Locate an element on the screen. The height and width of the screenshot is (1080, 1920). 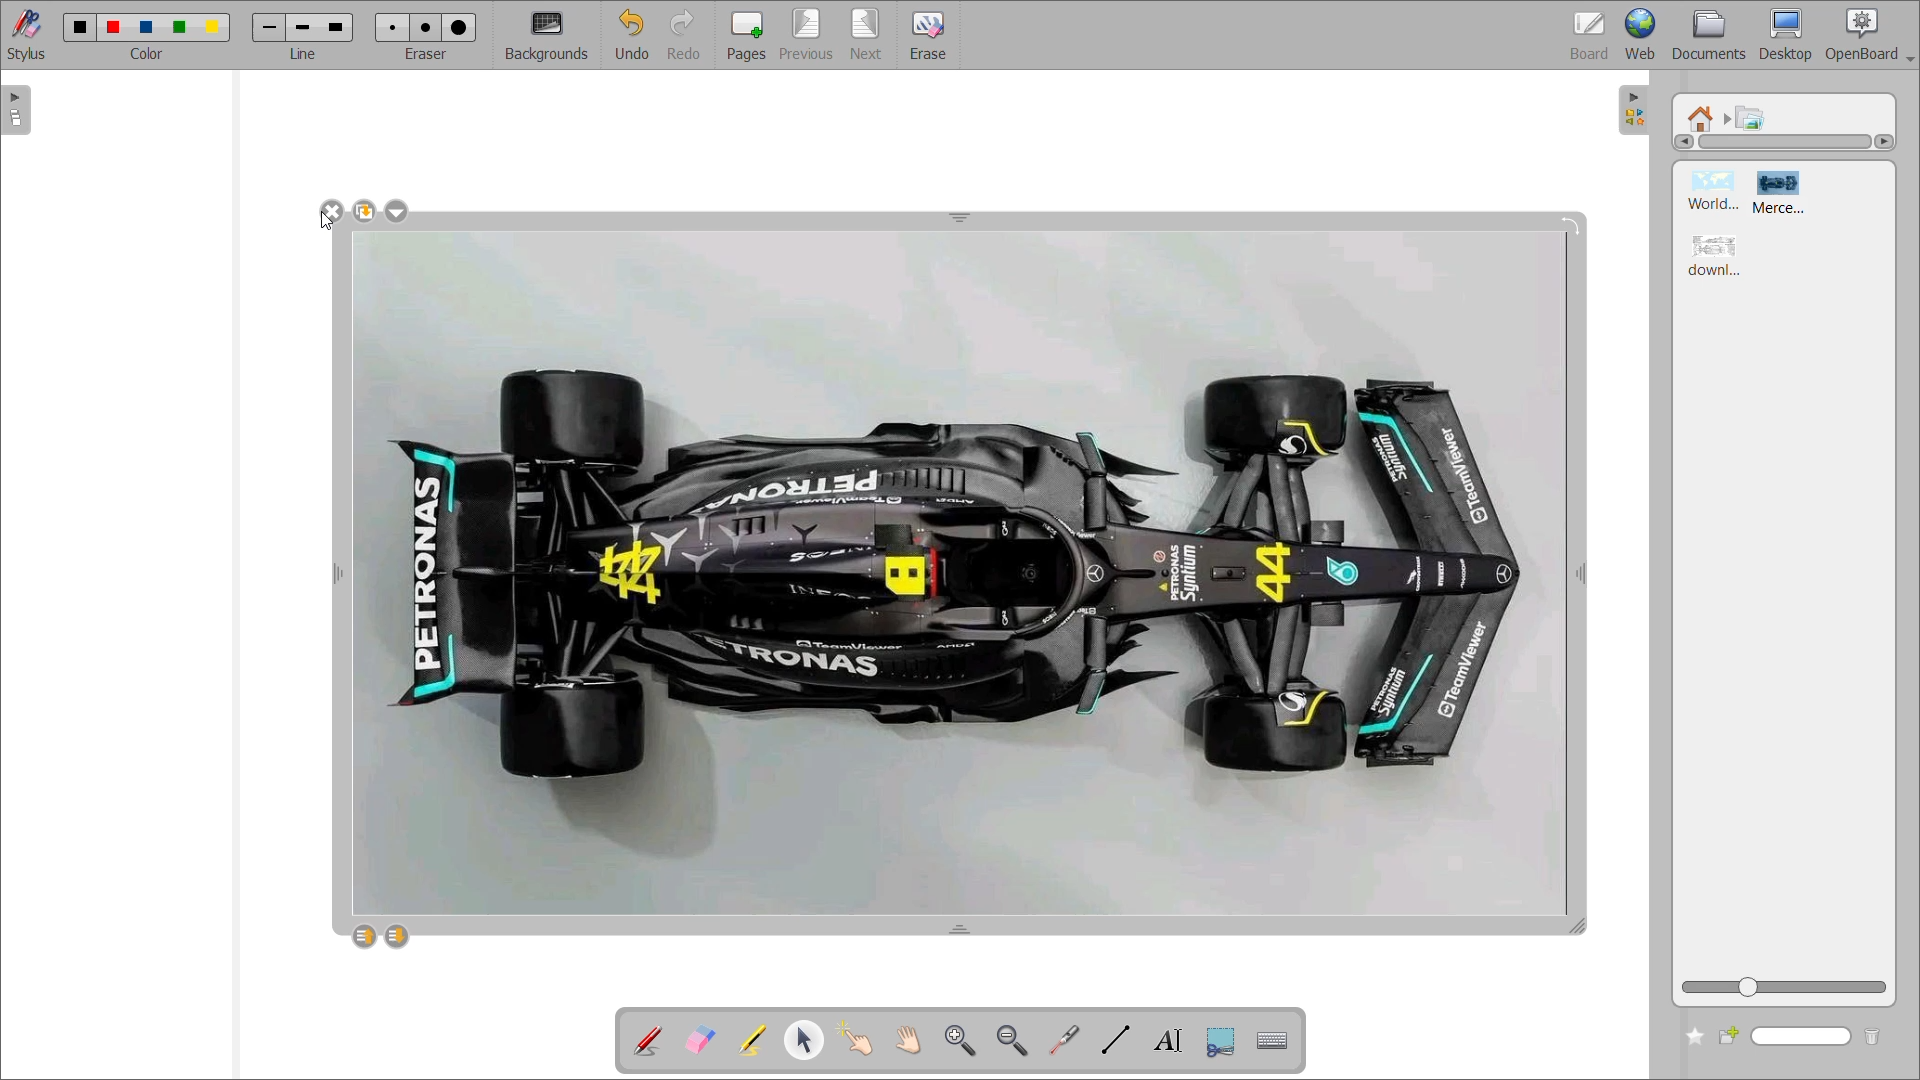
eraser 3 is located at coordinates (459, 30).